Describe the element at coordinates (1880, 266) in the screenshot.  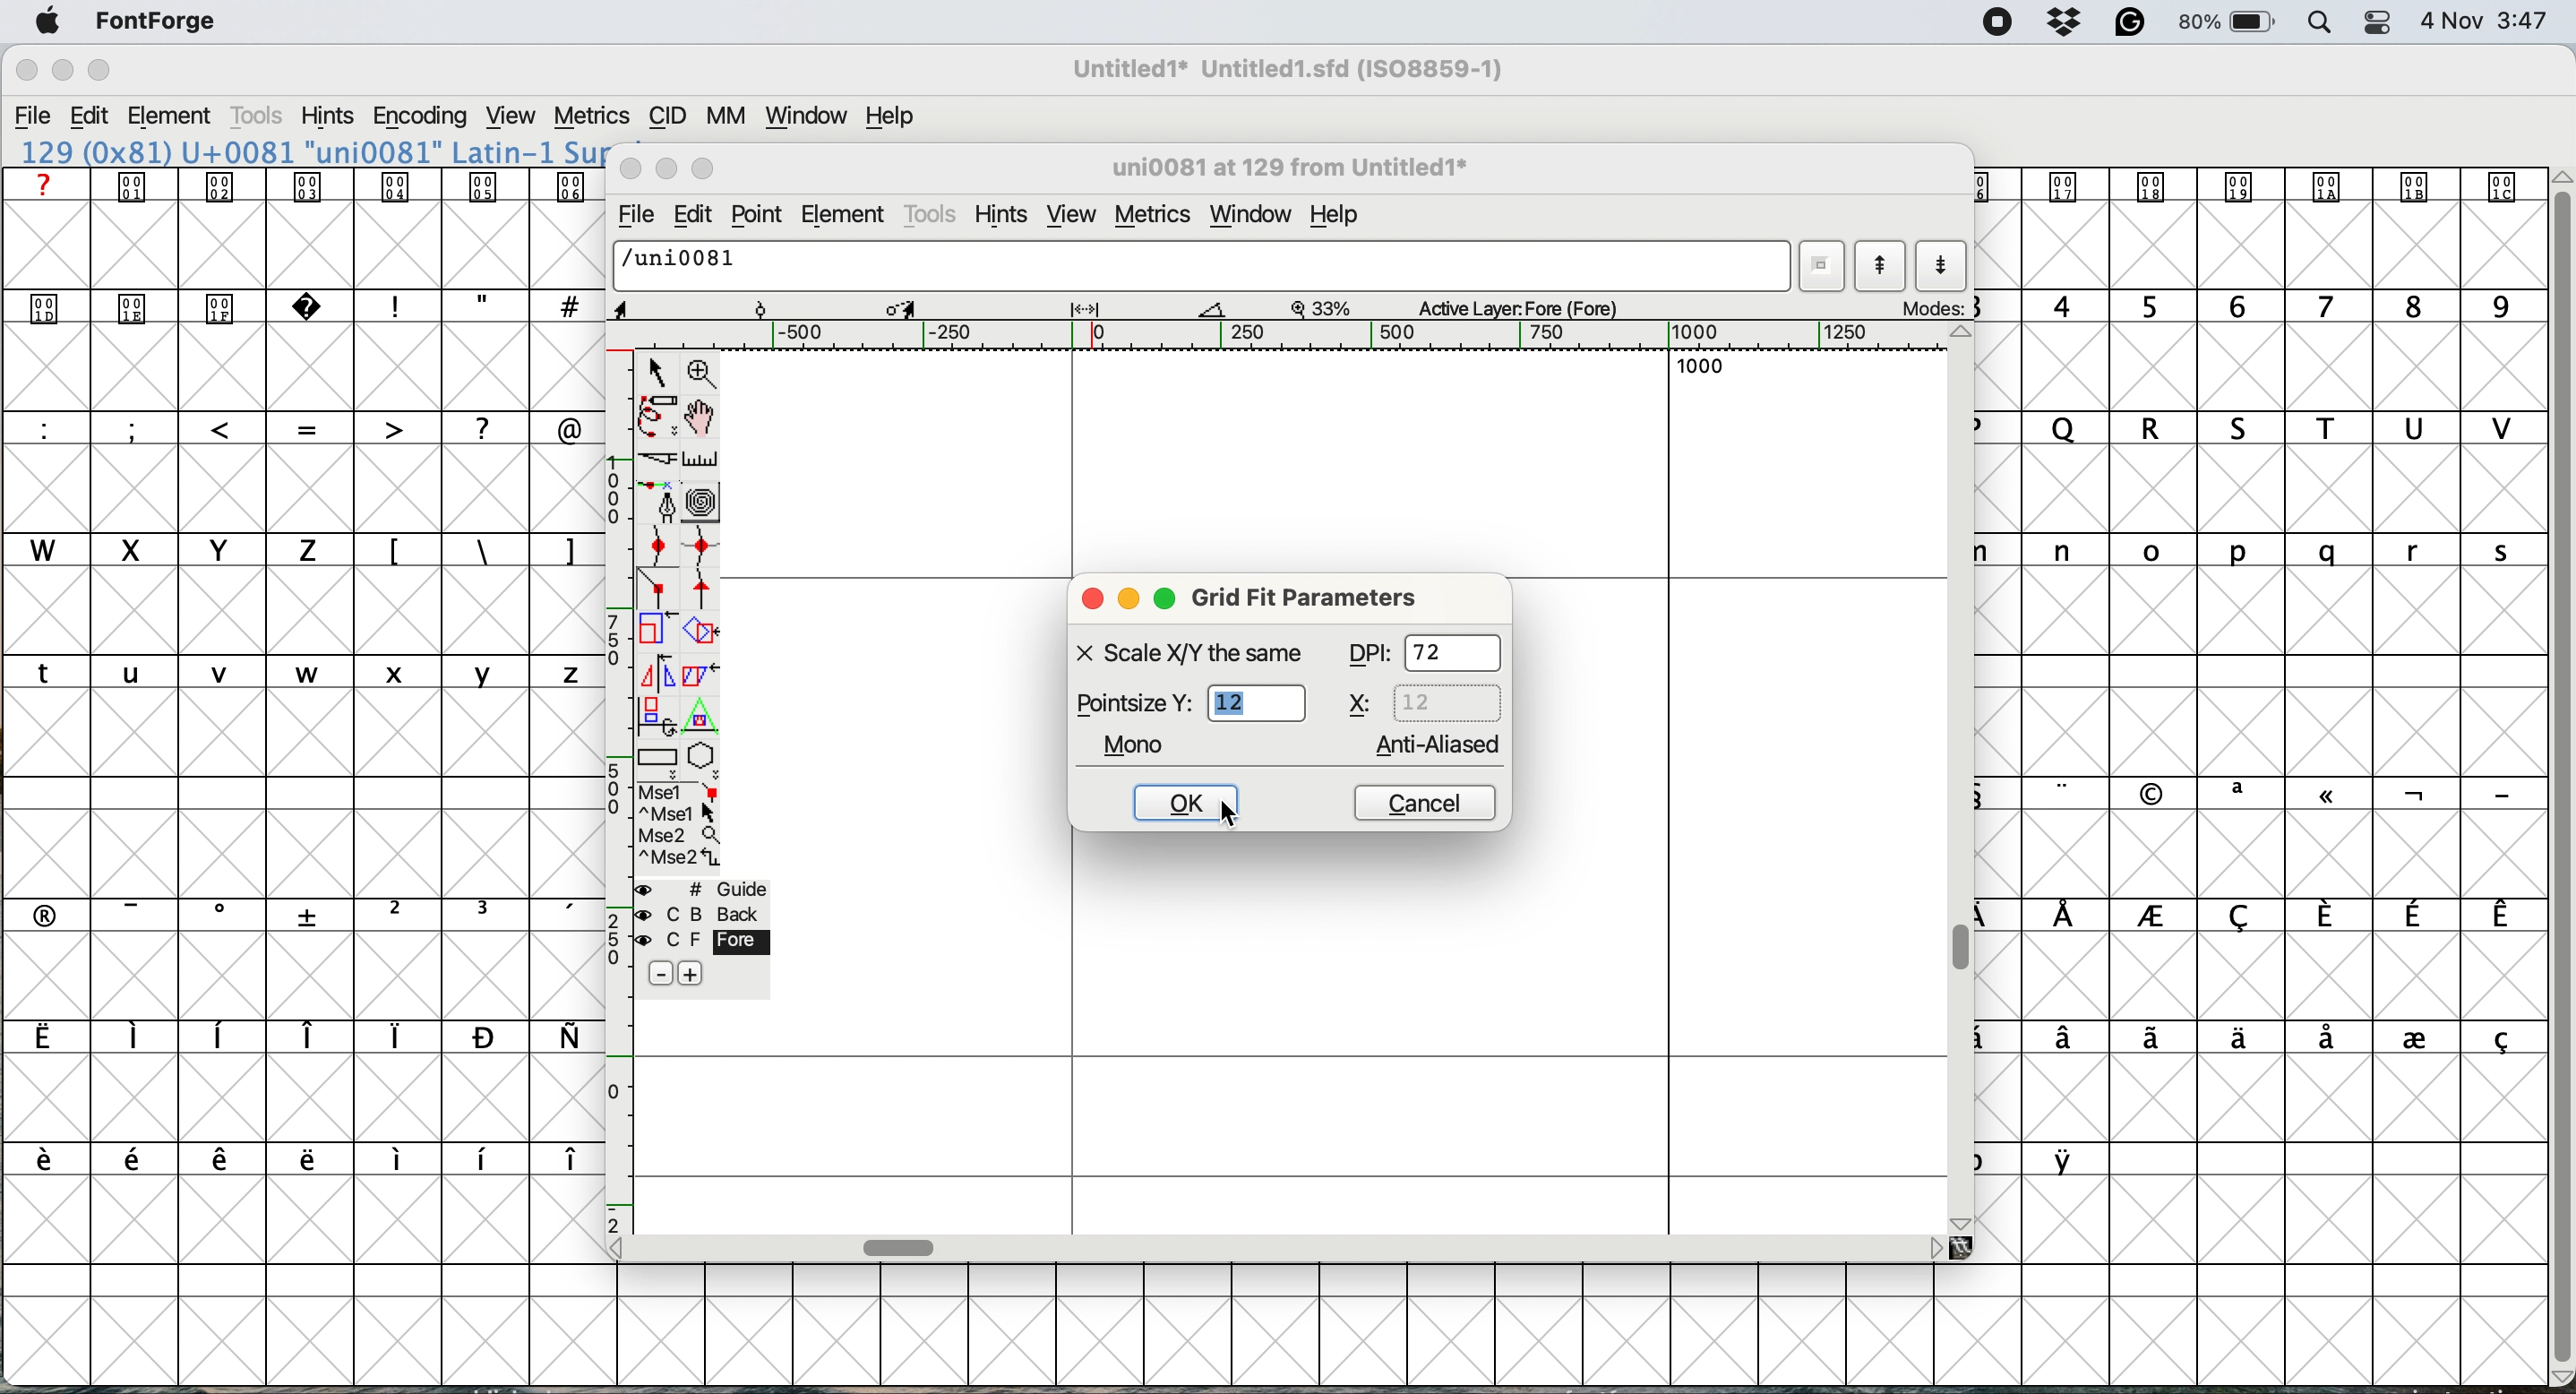
I see `show previous letter` at that location.